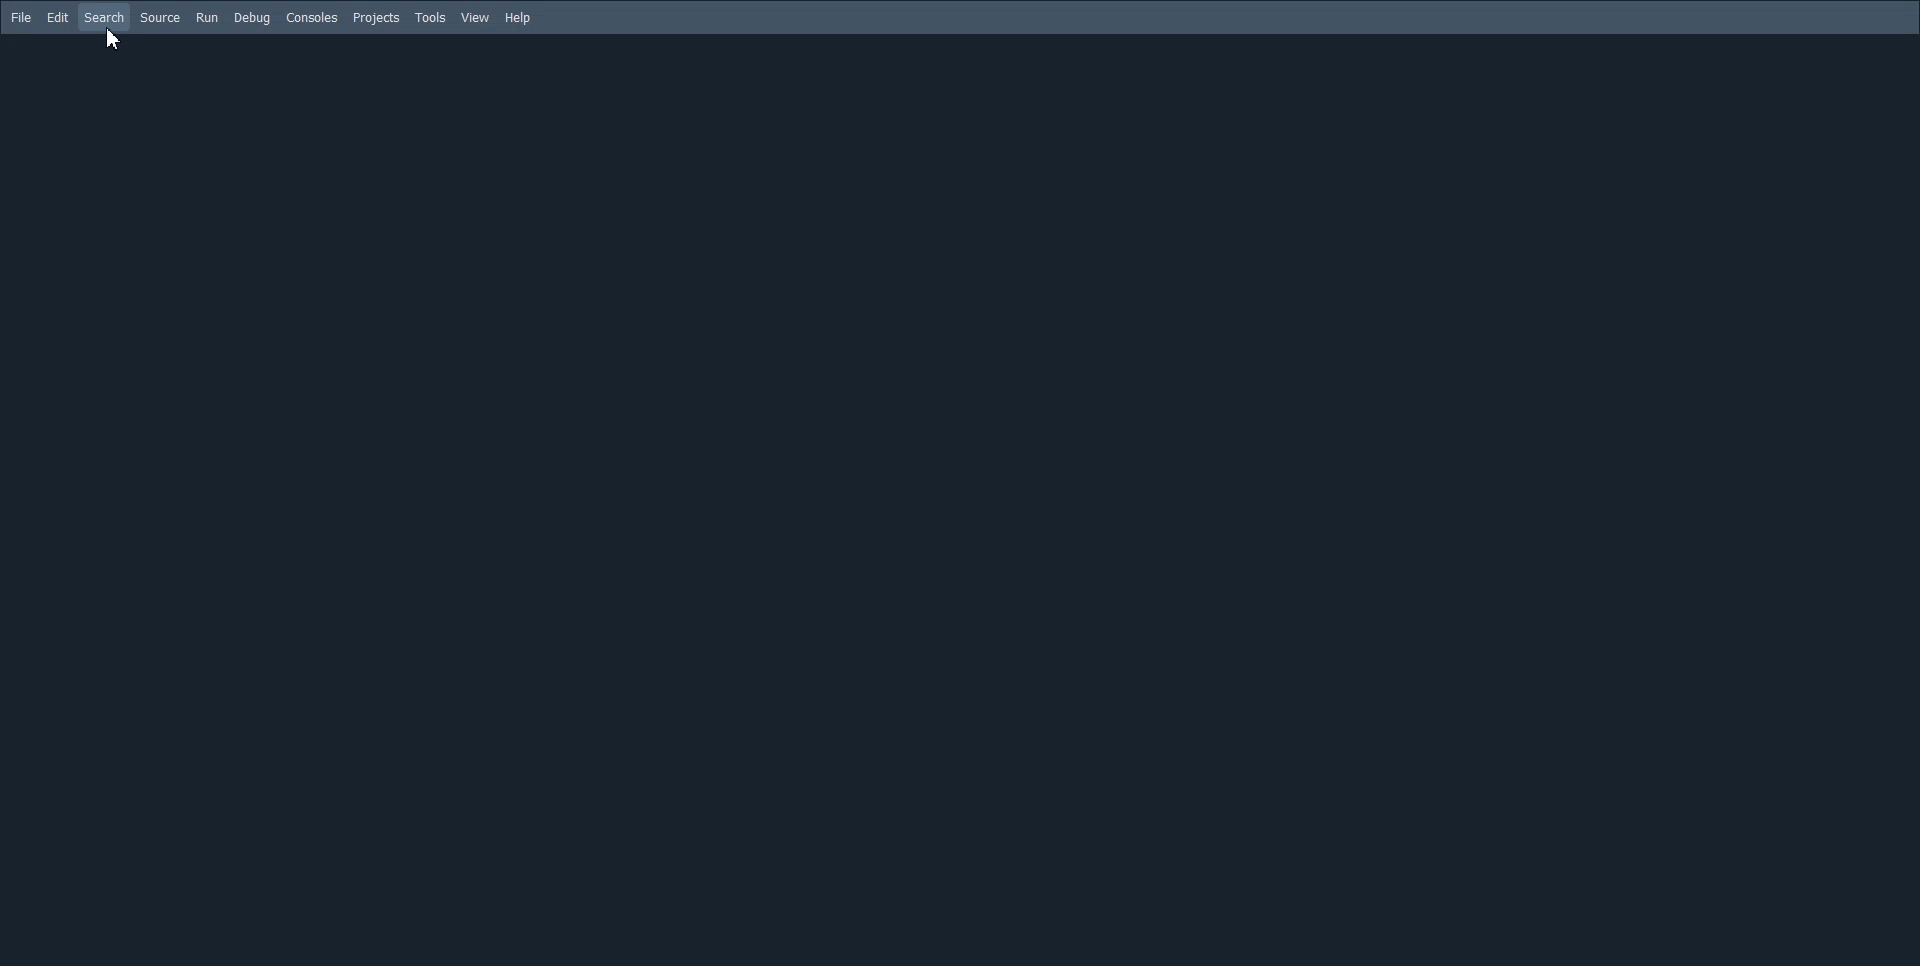 This screenshot has width=1920, height=966. Describe the element at coordinates (103, 18) in the screenshot. I see `Search` at that location.